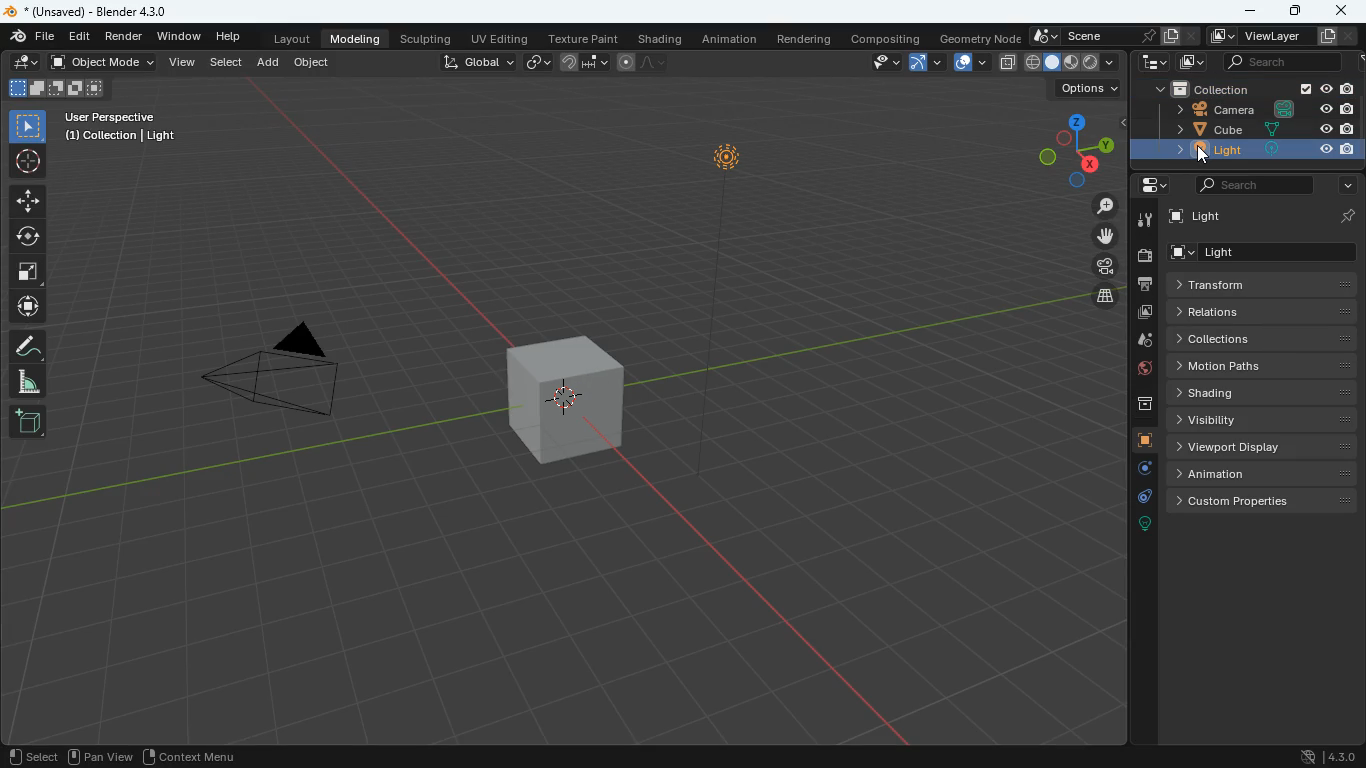 The image size is (1366, 768). I want to click on angle, so click(27, 382).